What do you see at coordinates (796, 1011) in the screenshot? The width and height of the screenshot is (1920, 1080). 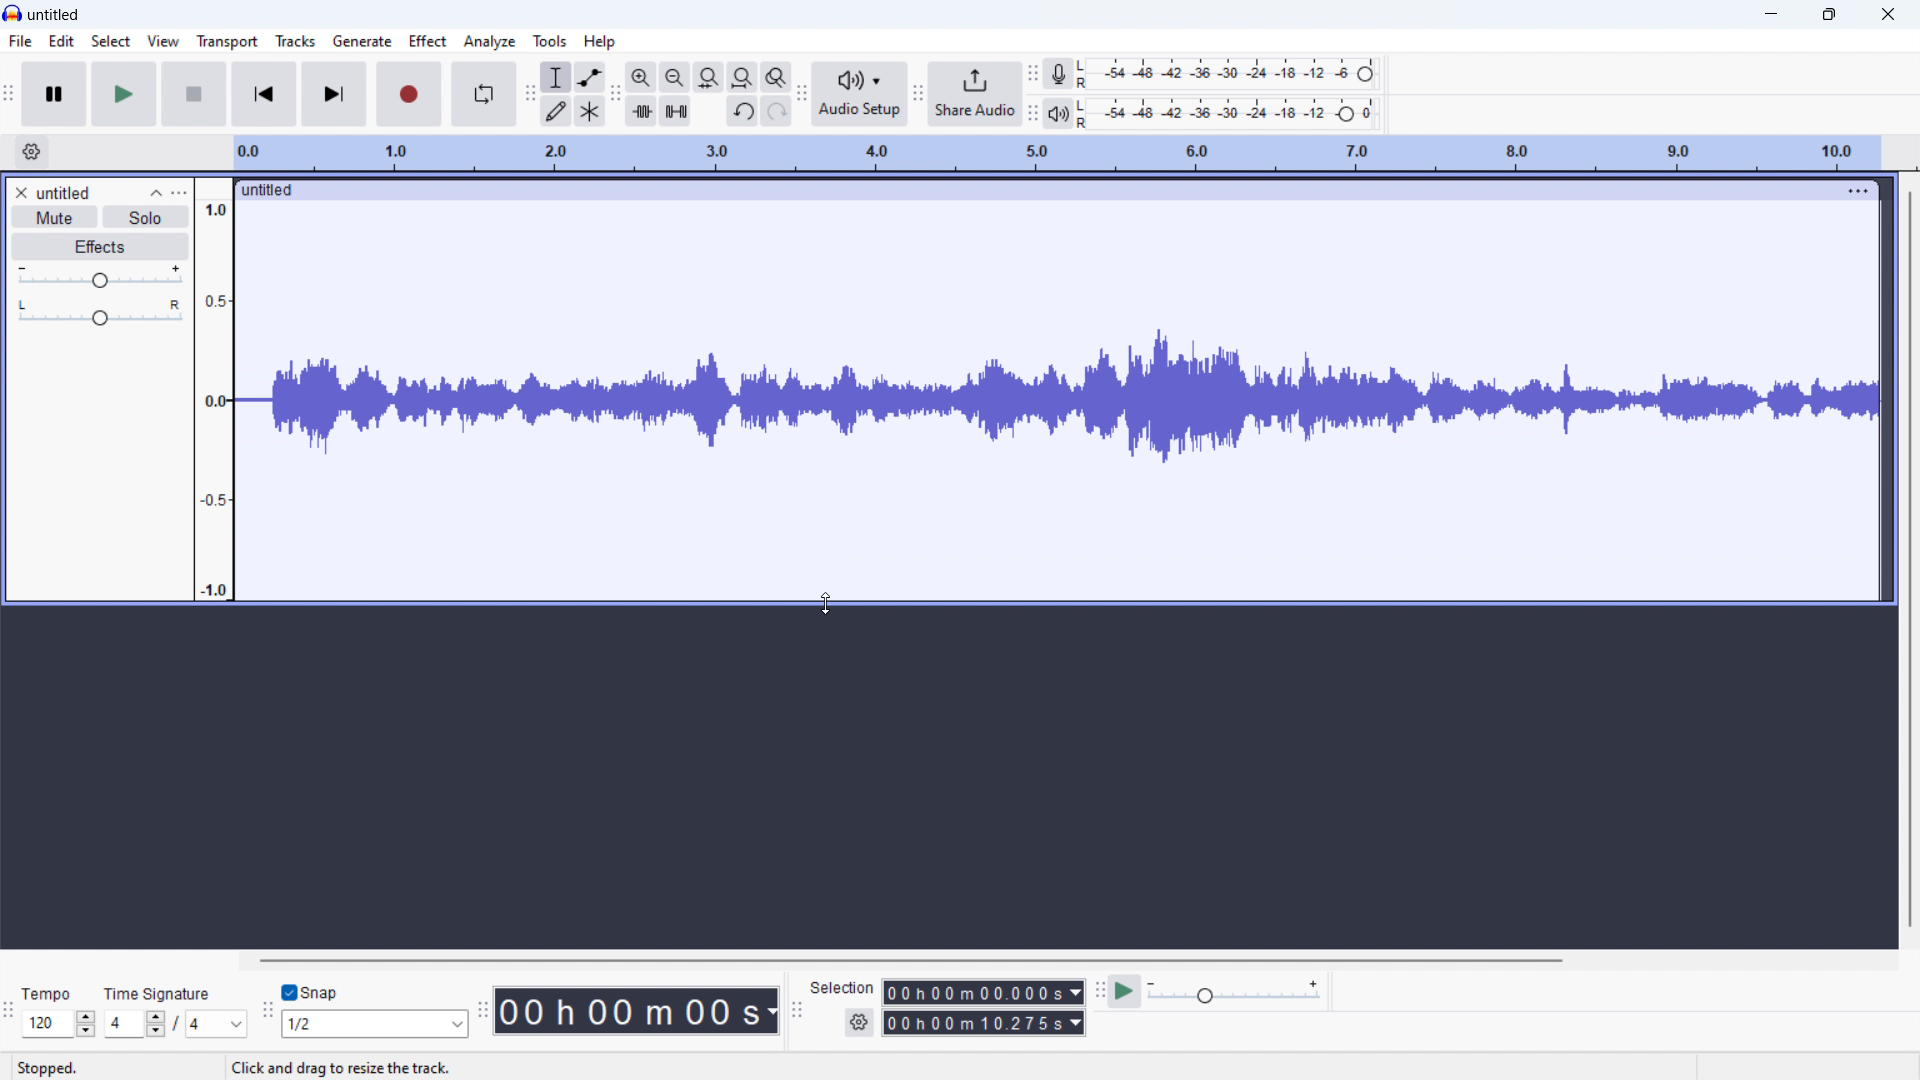 I see `selection toolbar` at bounding box center [796, 1011].